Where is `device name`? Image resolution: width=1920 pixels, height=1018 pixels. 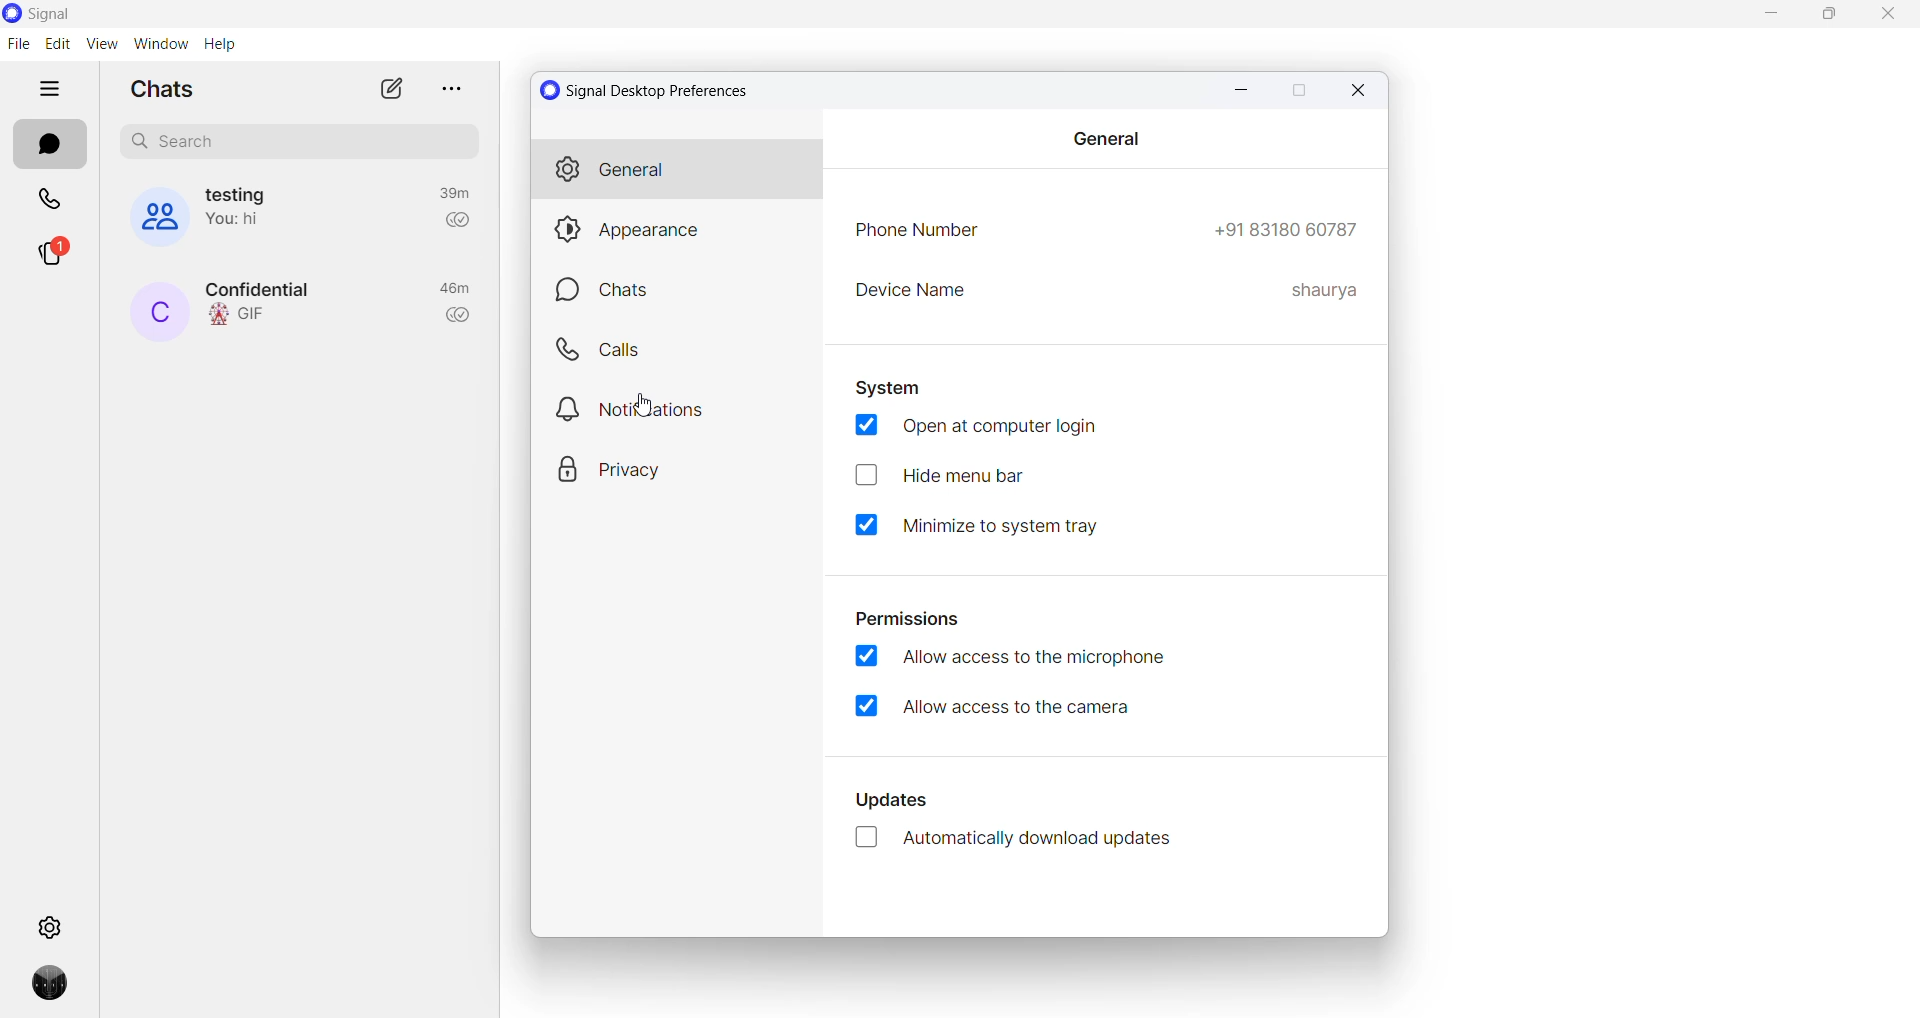 device name is located at coordinates (1323, 287).